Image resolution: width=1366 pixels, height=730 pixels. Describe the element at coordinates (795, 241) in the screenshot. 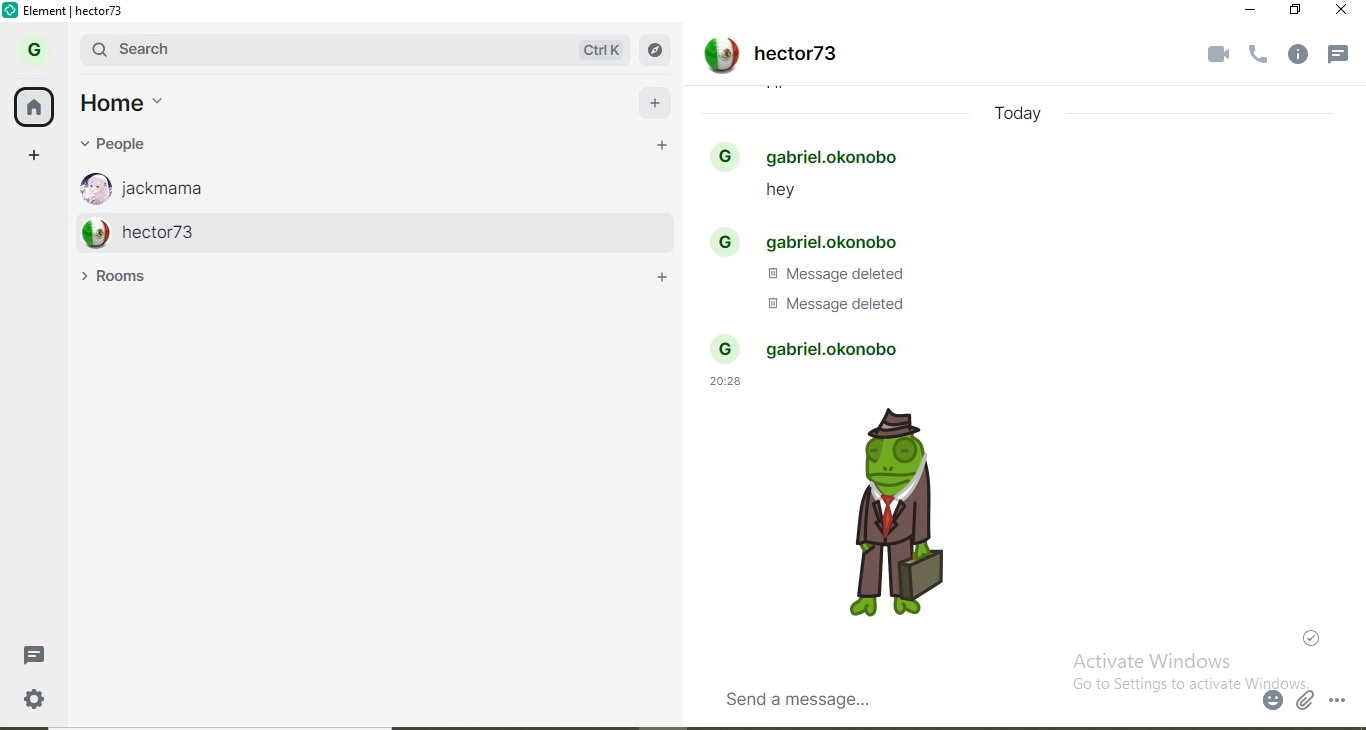

I see `people` at that location.